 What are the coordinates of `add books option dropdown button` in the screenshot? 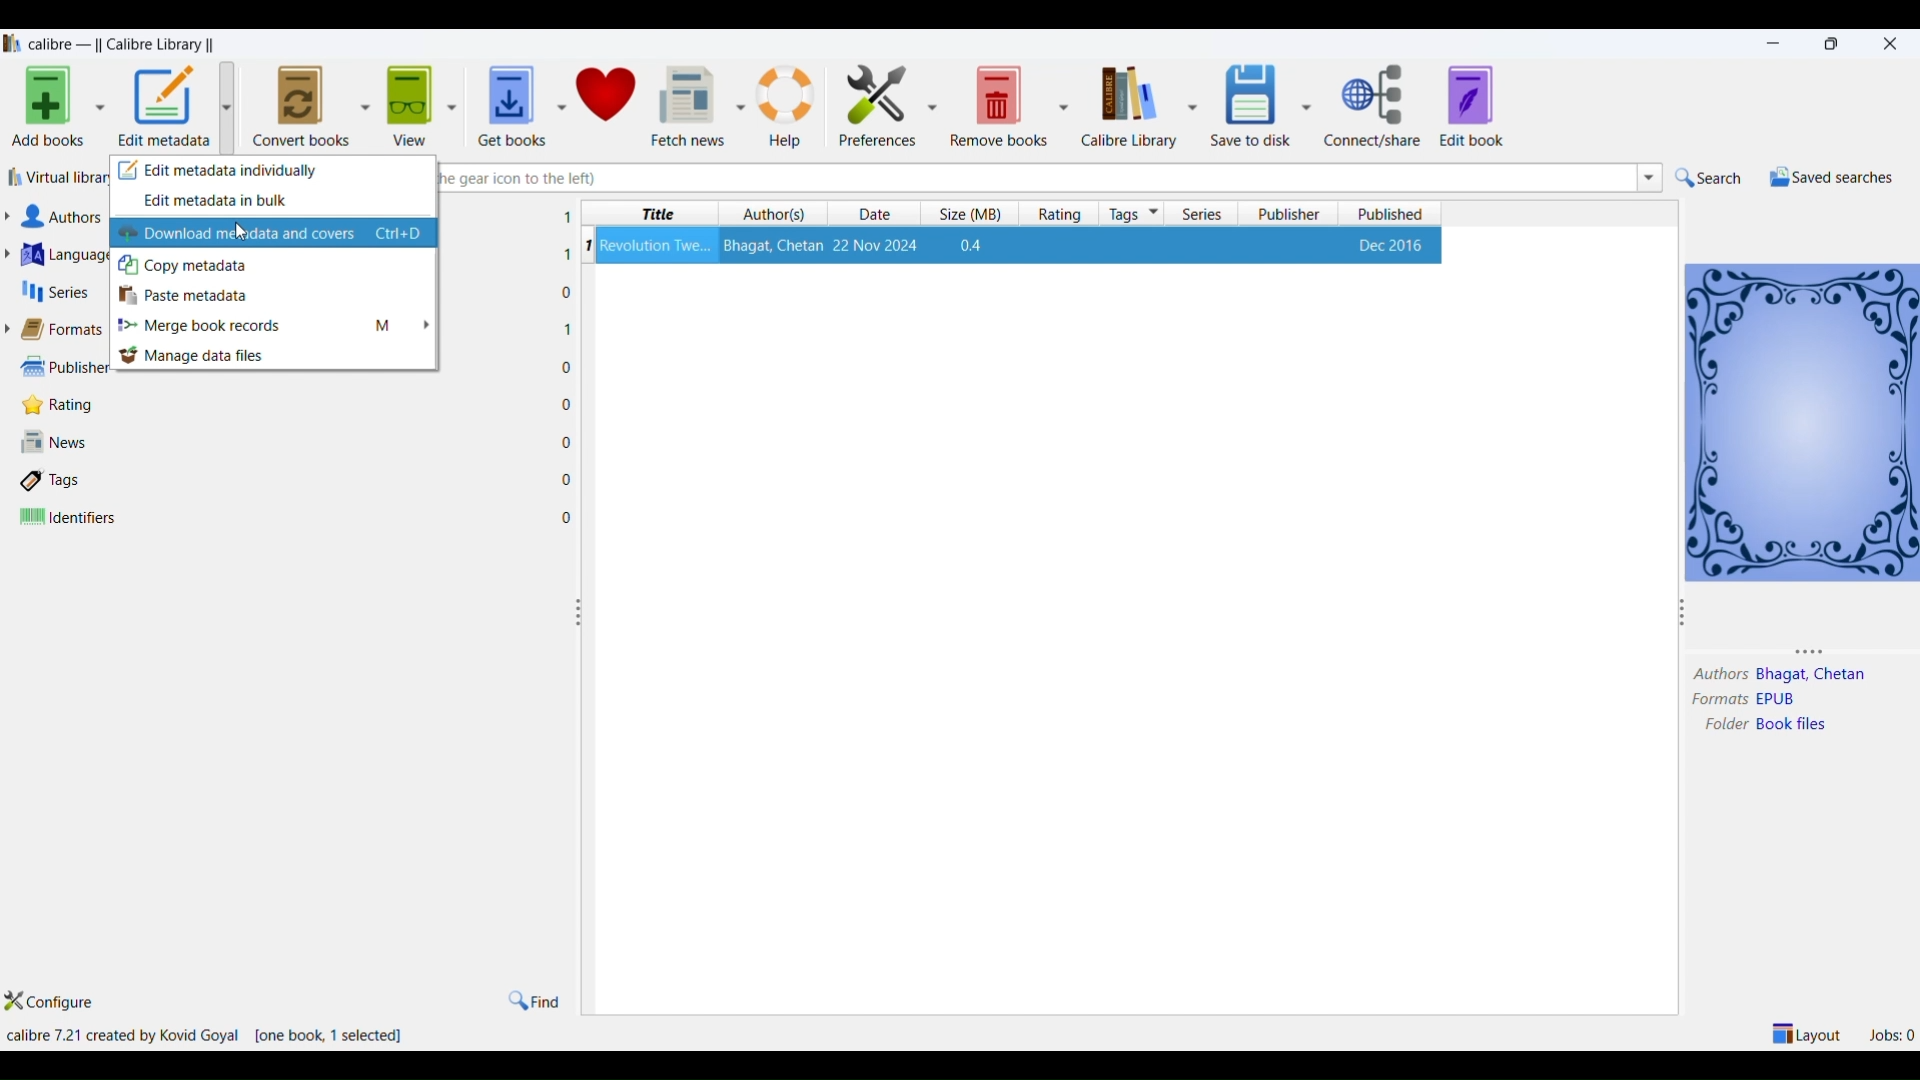 It's located at (100, 110).